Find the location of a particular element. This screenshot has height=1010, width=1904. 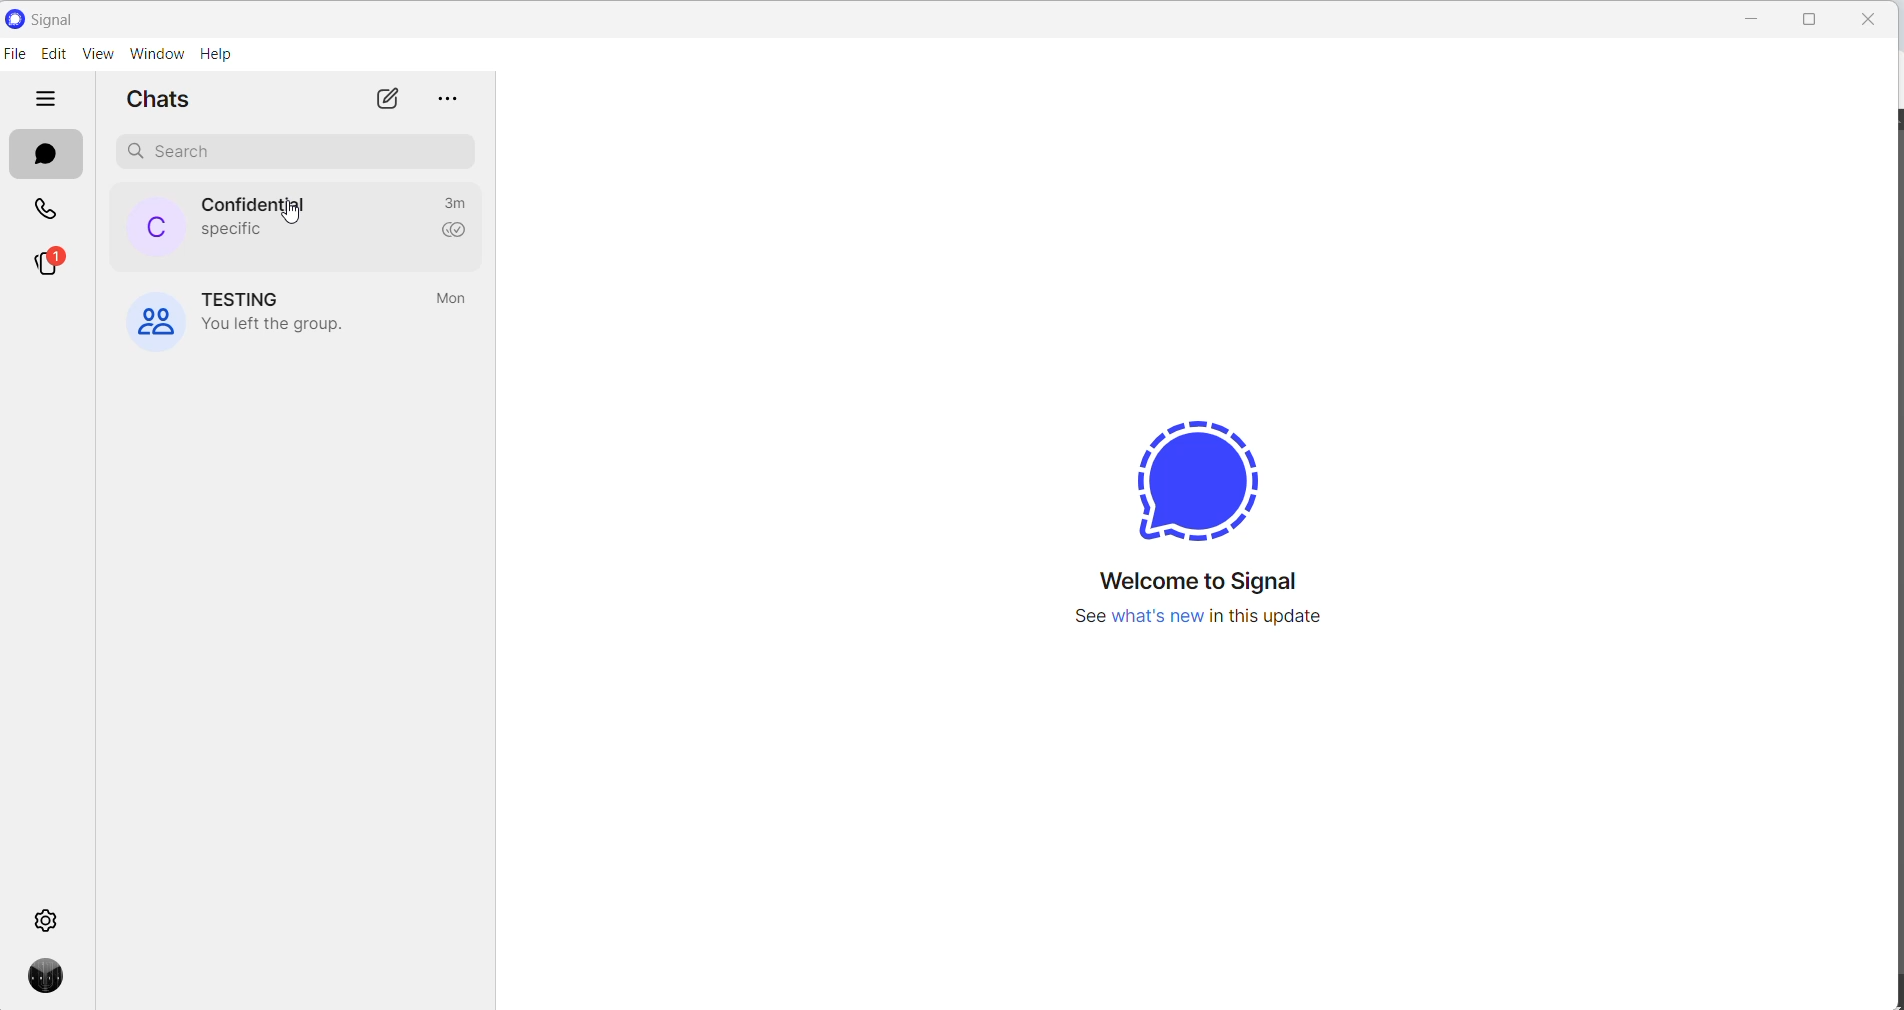

hide tabs is located at coordinates (45, 97).